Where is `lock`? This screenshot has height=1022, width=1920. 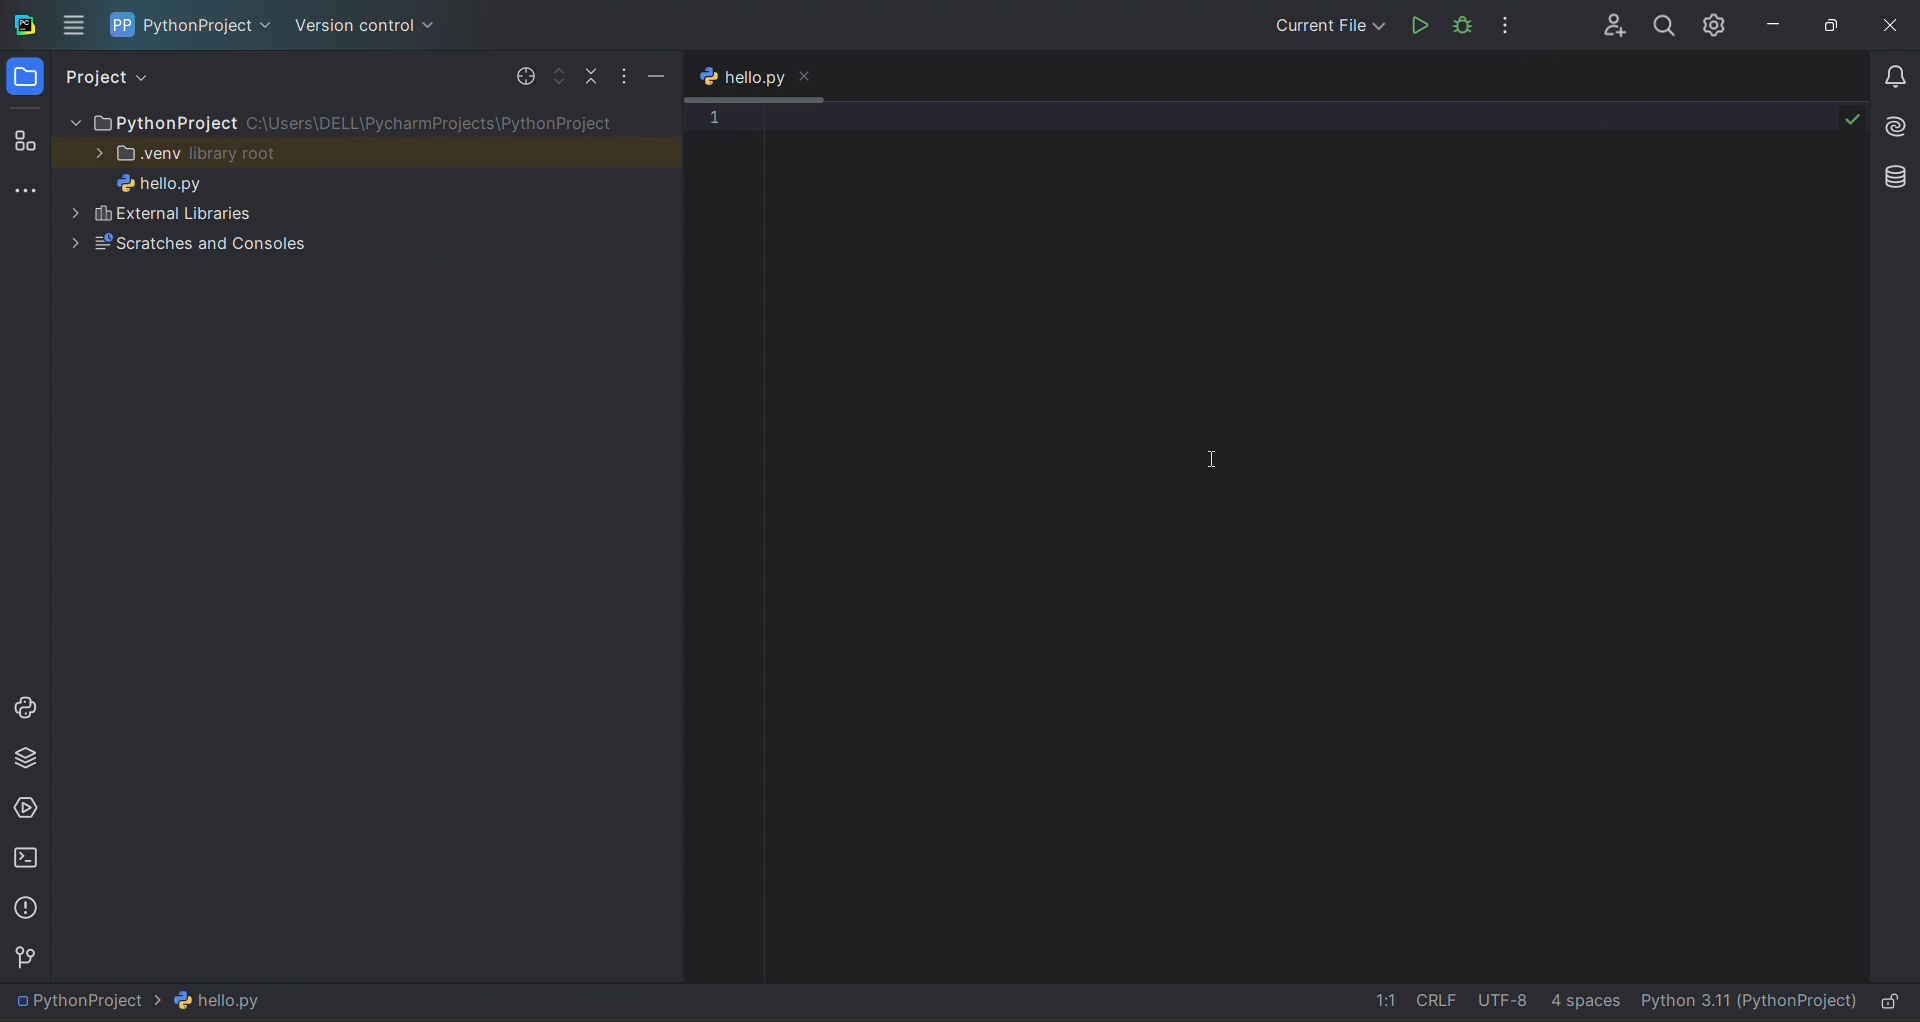
lock is located at coordinates (1888, 1007).